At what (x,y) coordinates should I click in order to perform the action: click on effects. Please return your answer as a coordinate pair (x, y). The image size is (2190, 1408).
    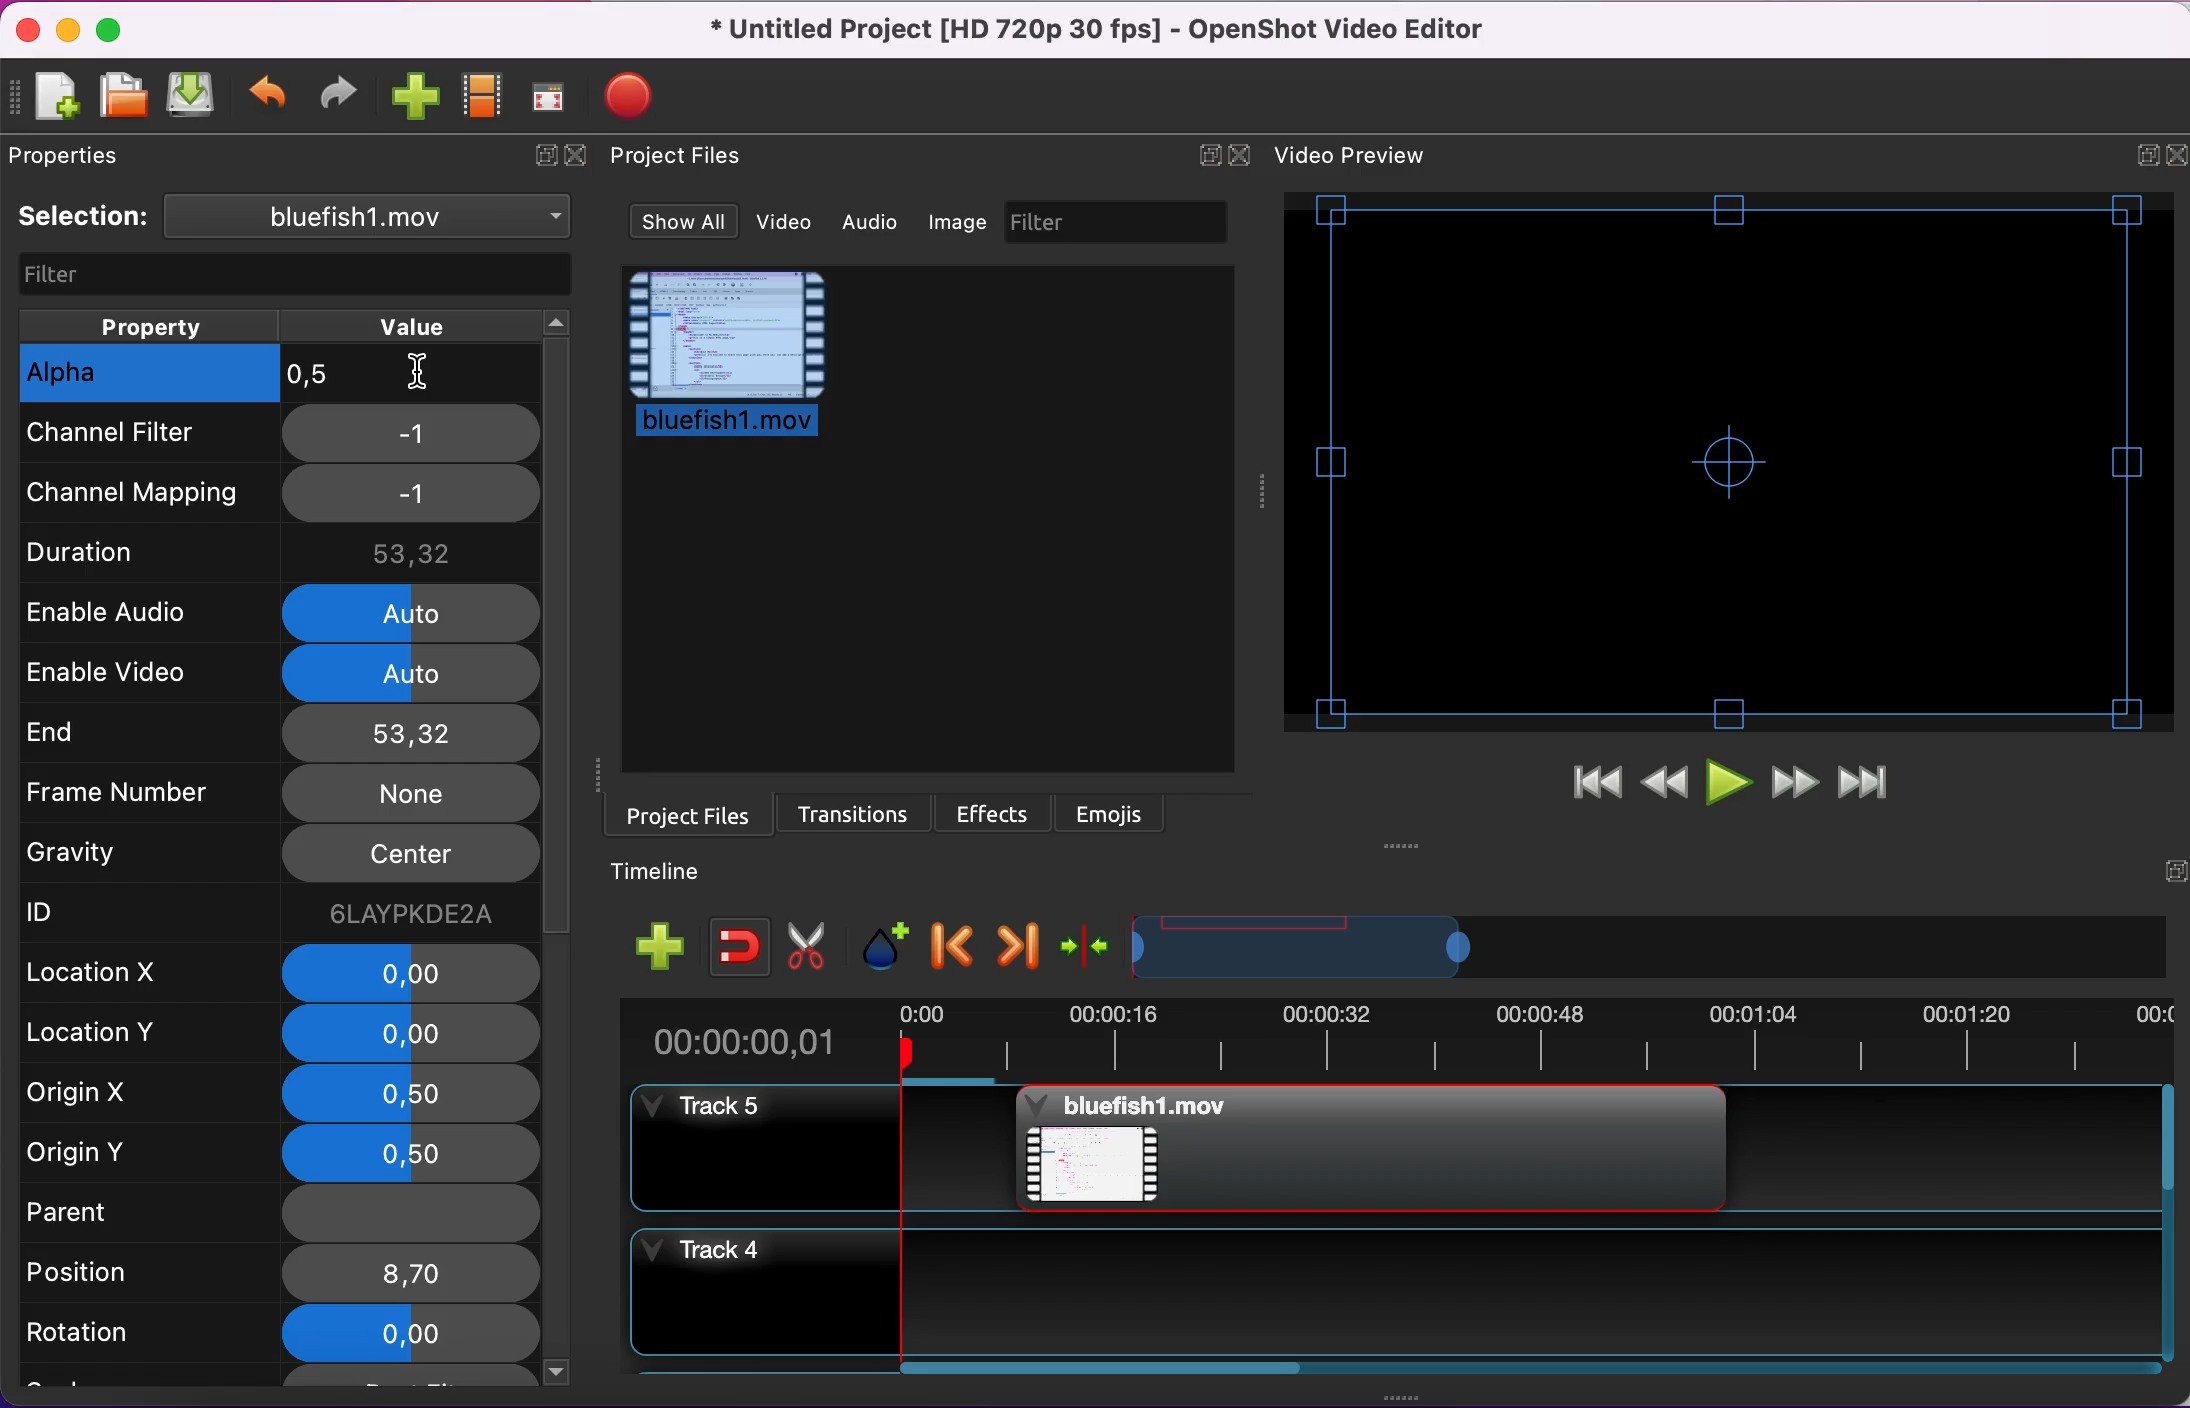
    Looking at the image, I should click on (996, 813).